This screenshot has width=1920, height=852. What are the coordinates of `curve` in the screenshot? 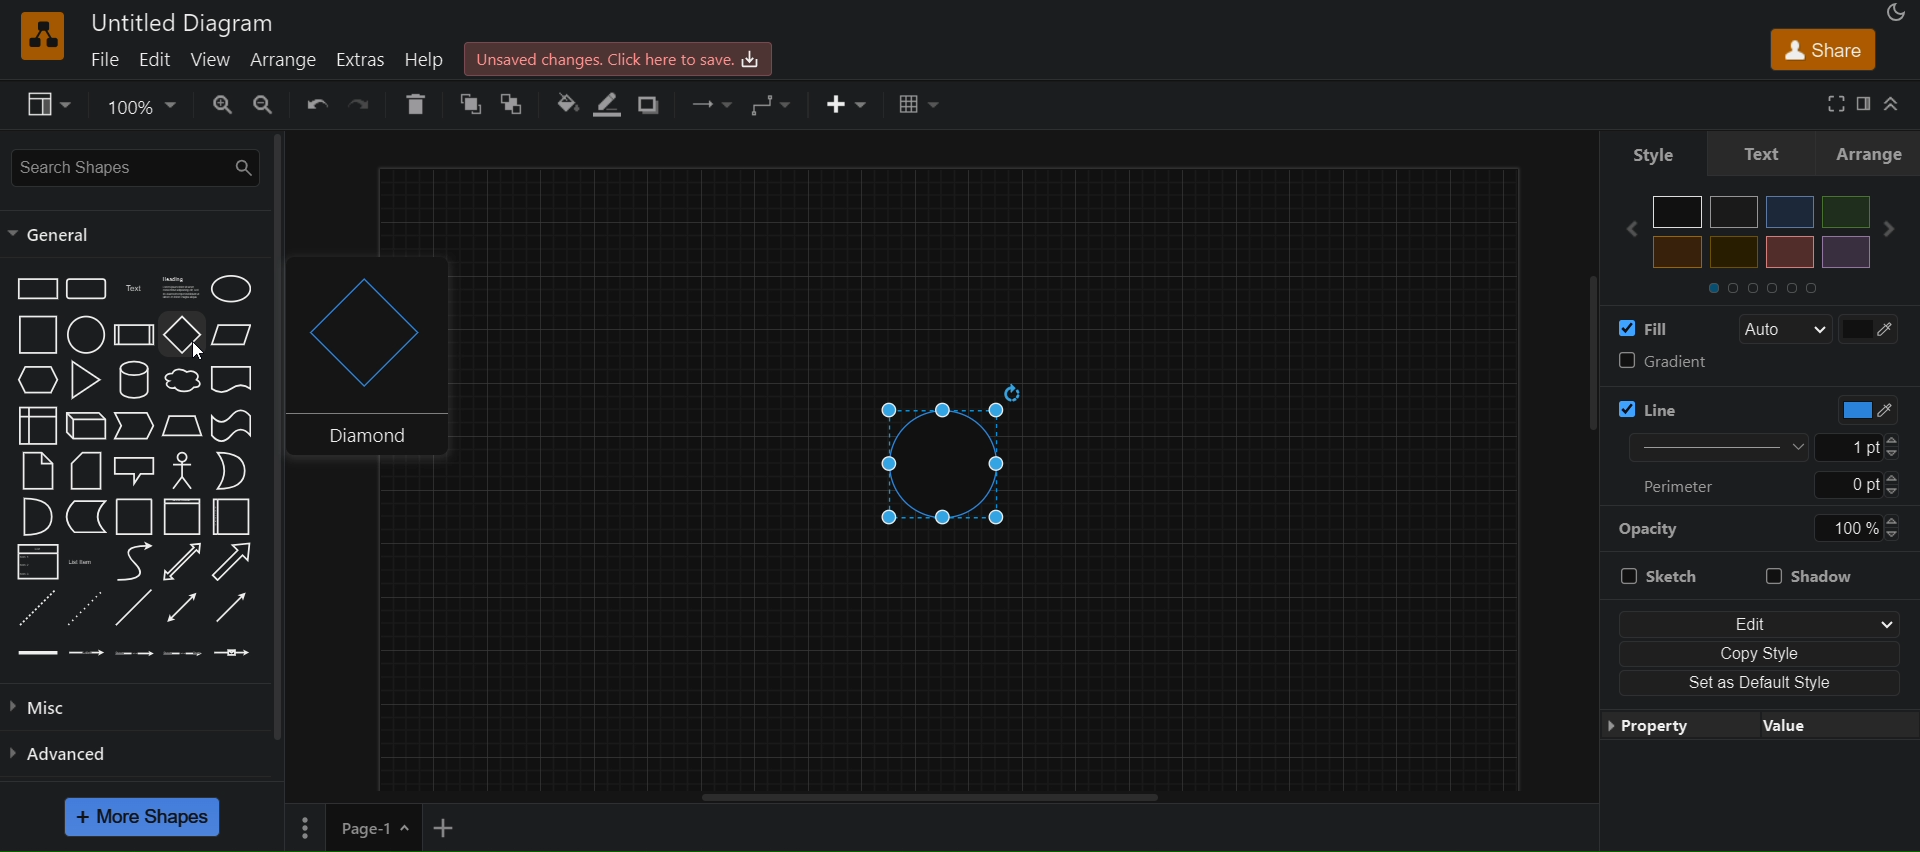 It's located at (134, 564).